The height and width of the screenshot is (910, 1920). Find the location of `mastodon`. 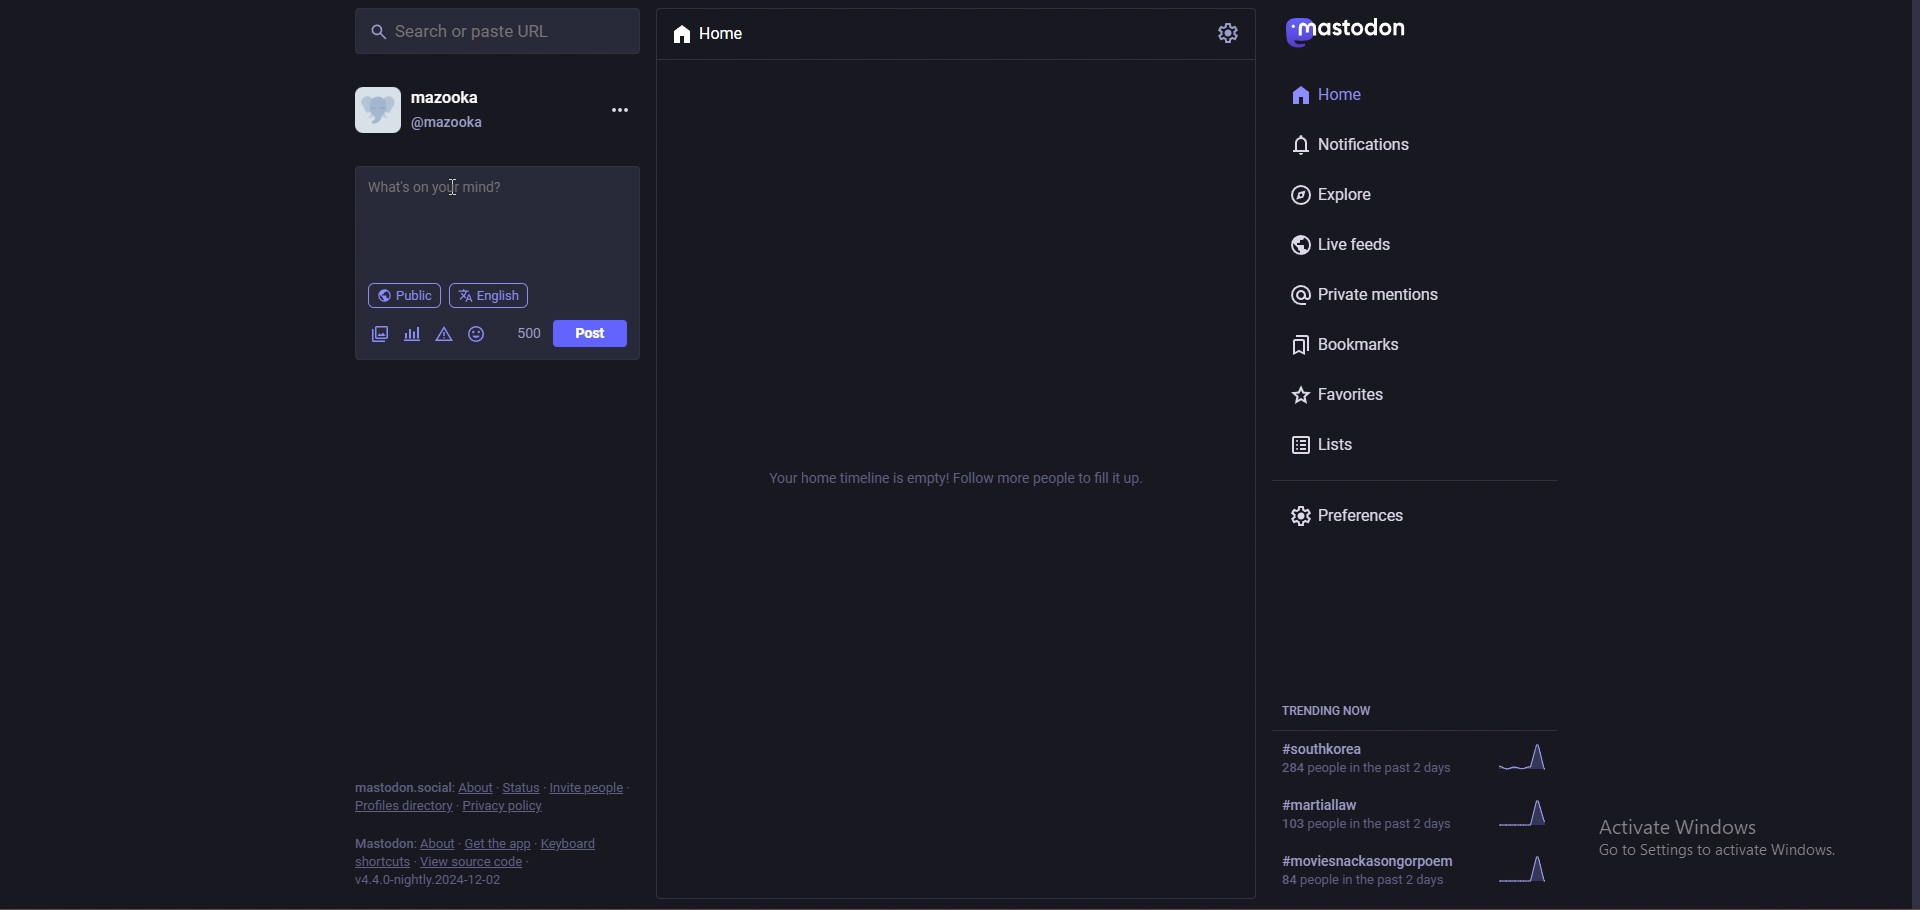

mastodon is located at coordinates (380, 844).